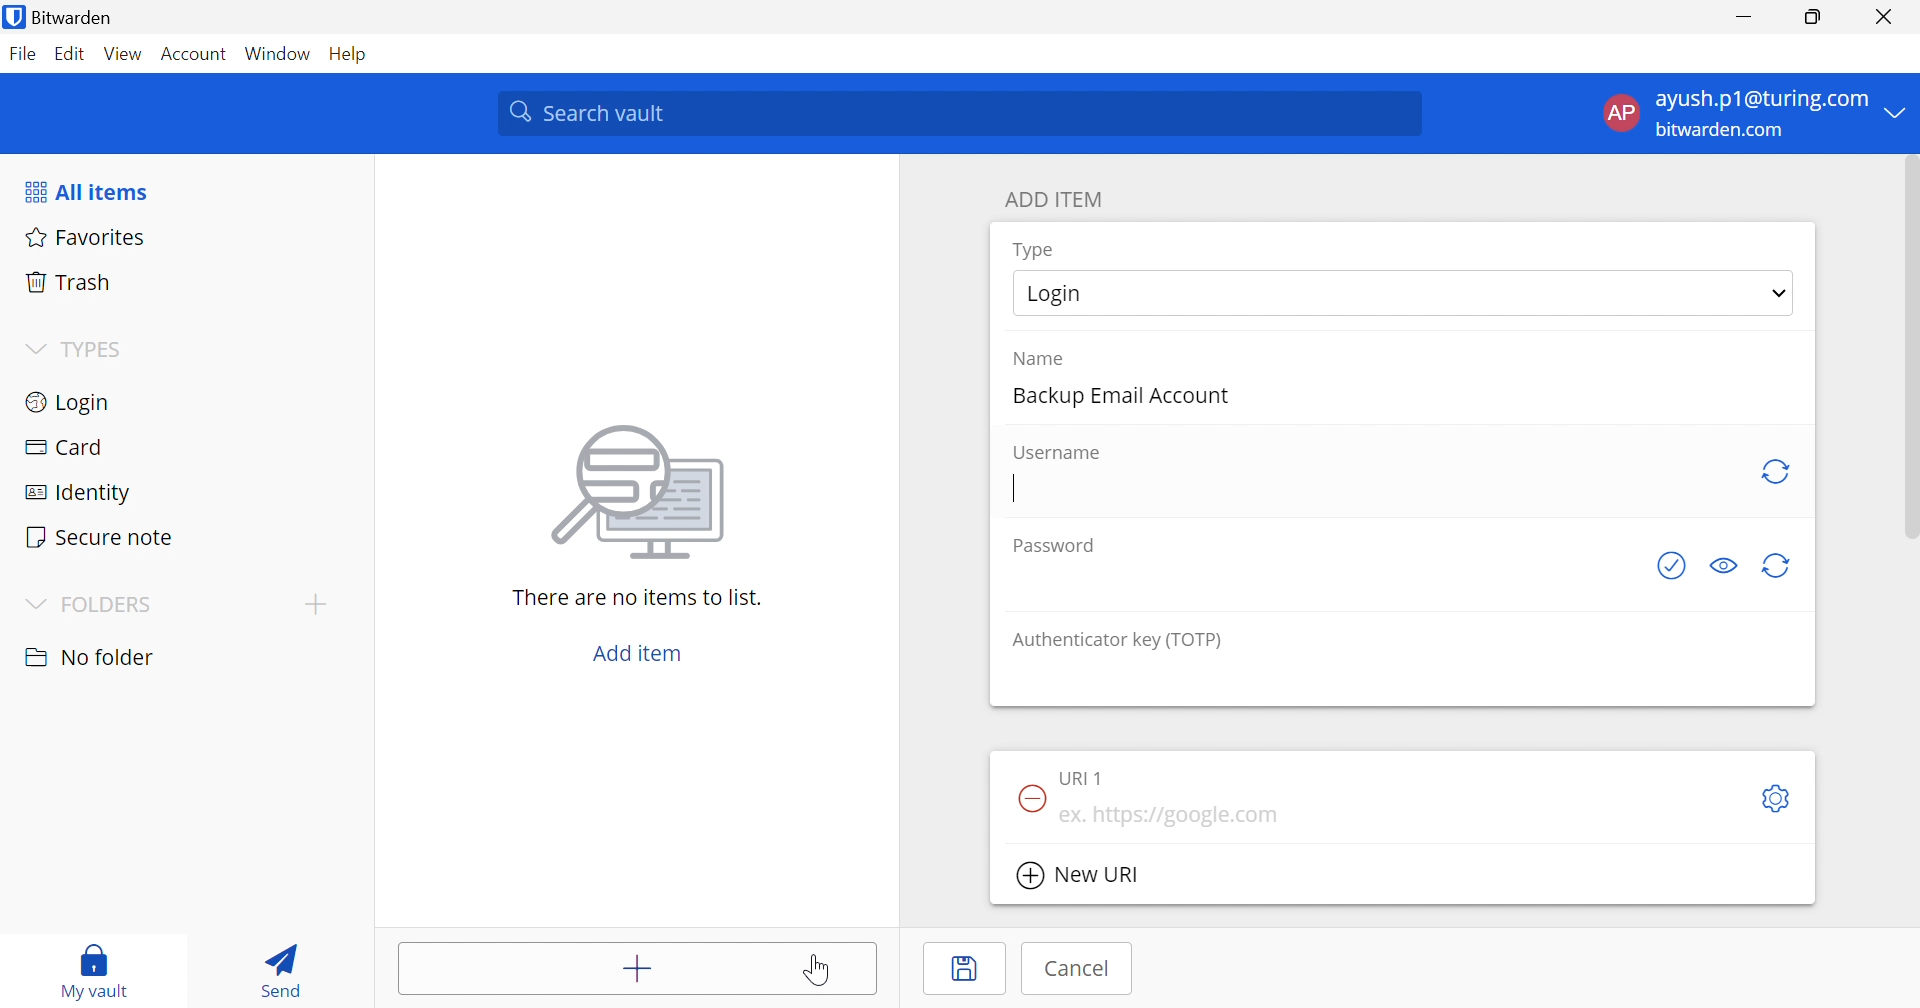  What do you see at coordinates (1619, 113) in the screenshot?
I see `AP` at bounding box center [1619, 113].